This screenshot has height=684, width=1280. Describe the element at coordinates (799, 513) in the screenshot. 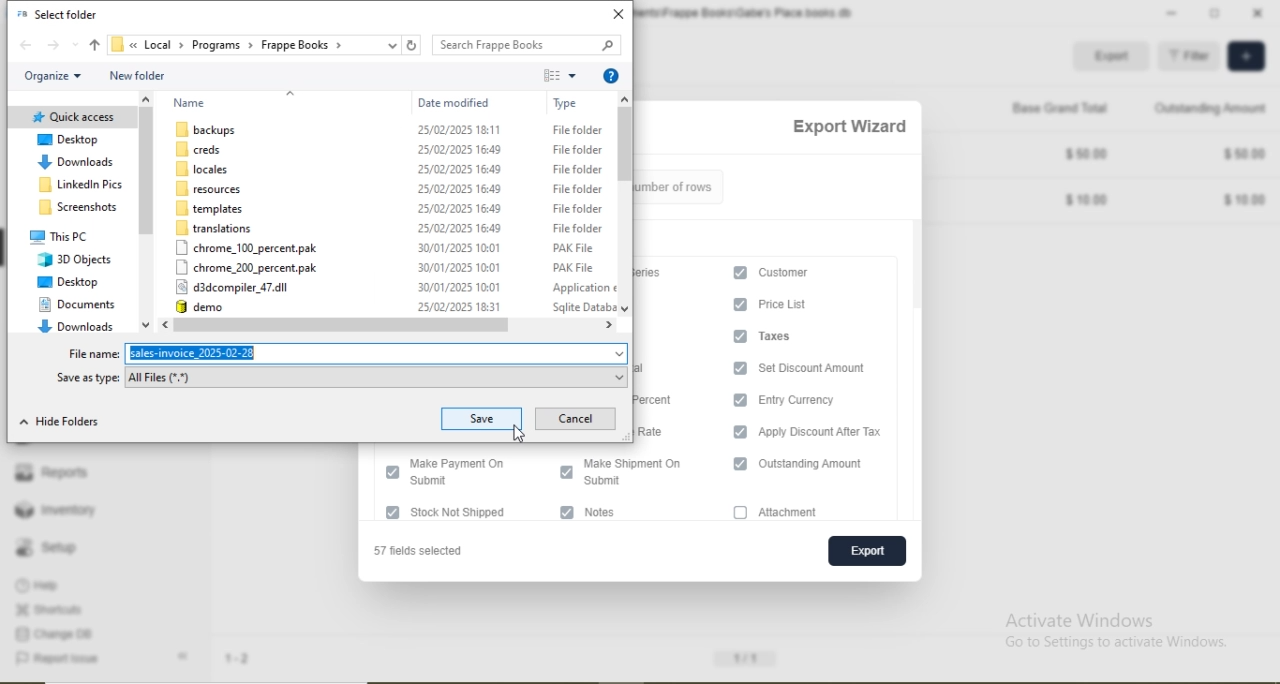

I see `attachment` at that location.